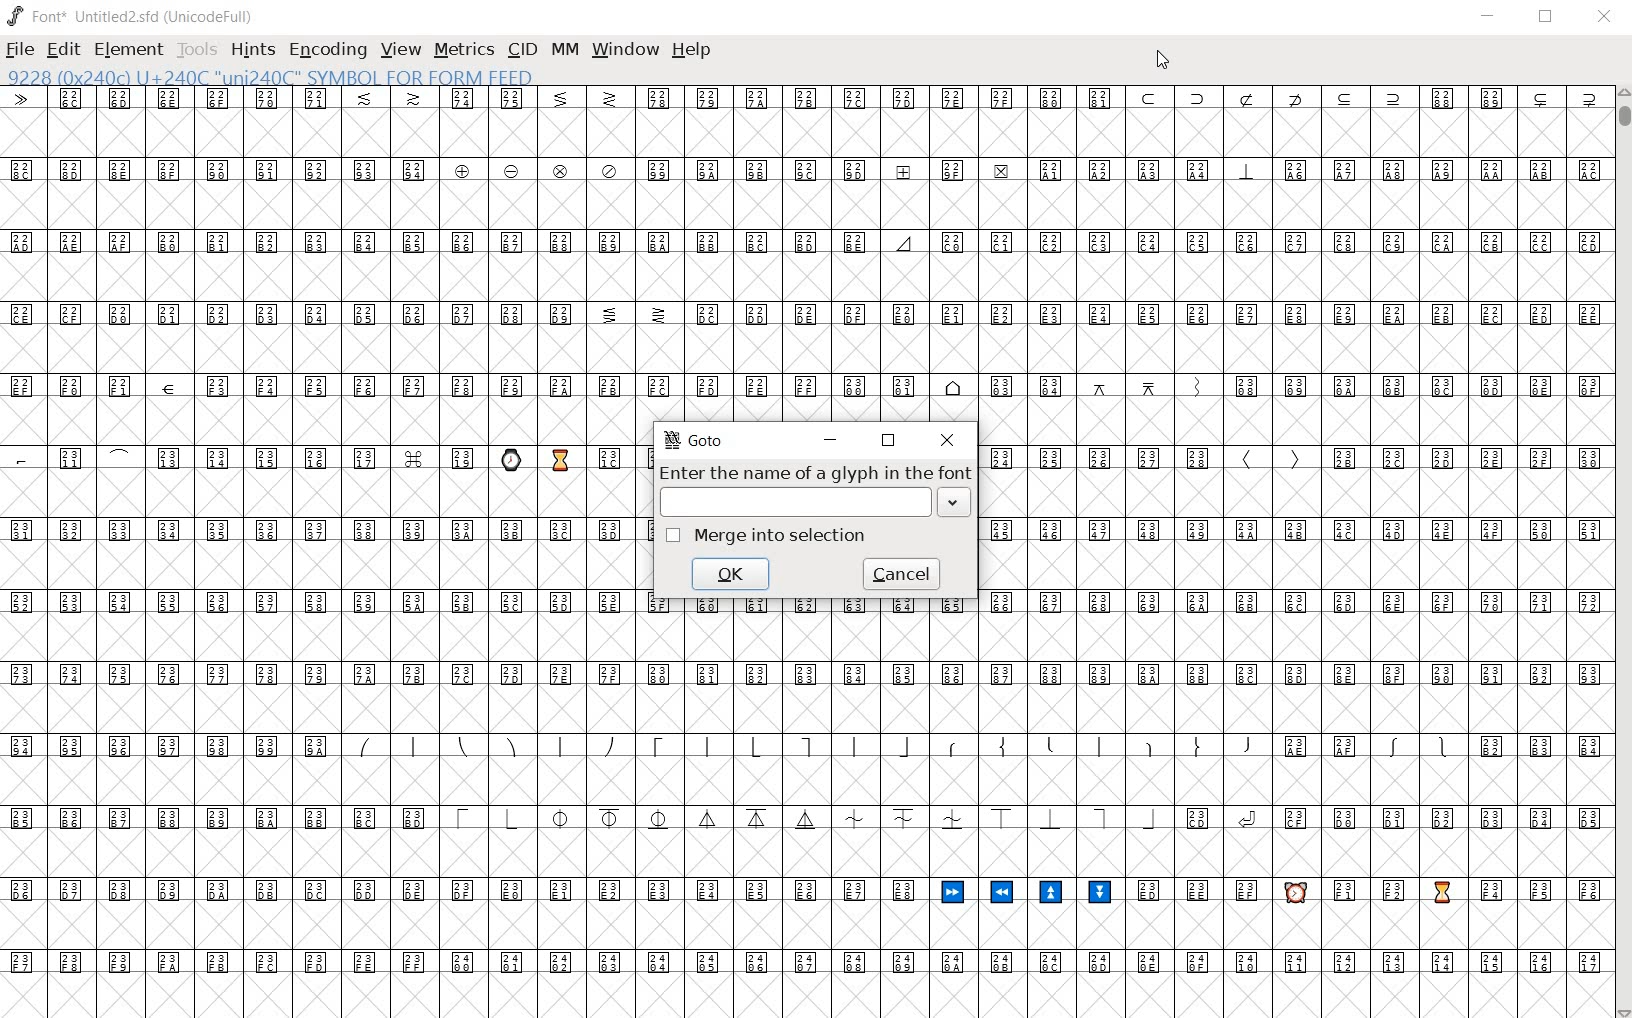 The width and height of the screenshot is (1632, 1018). What do you see at coordinates (1604, 19) in the screenshot?
I see `close` at bounding box center [1604, 19].